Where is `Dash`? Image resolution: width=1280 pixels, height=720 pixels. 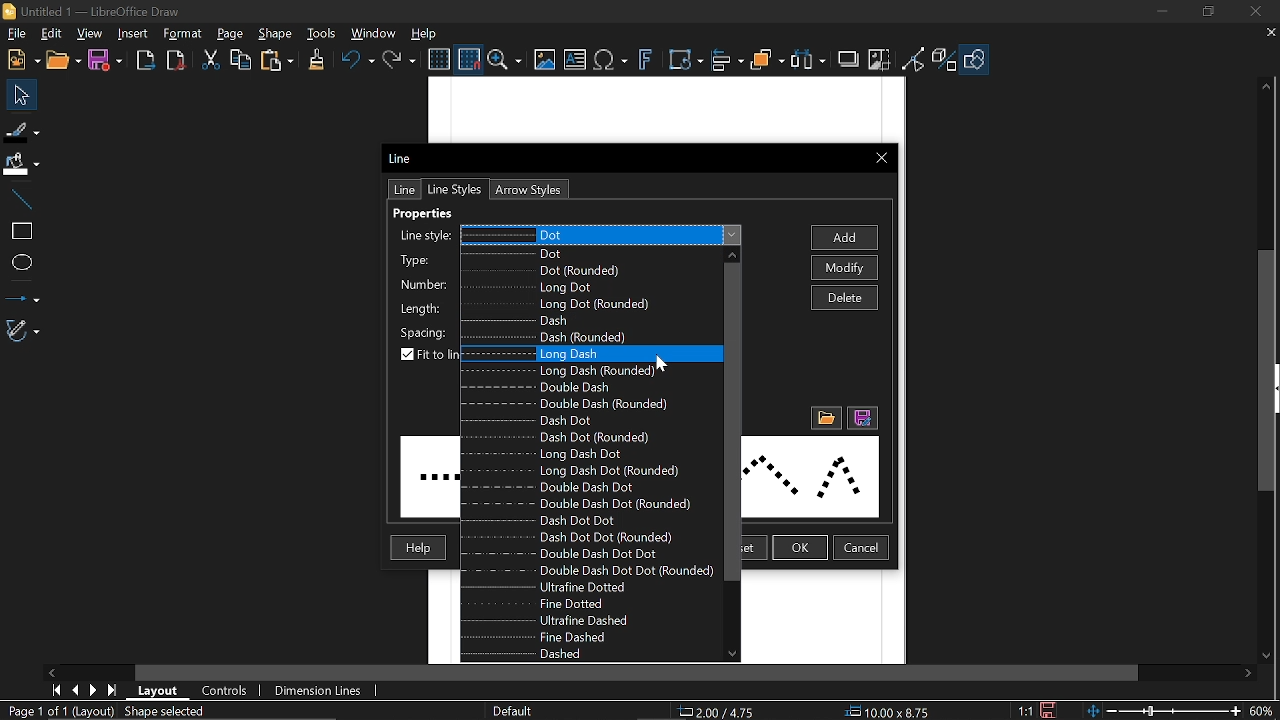 Dash is located at coordinates (584, 321).